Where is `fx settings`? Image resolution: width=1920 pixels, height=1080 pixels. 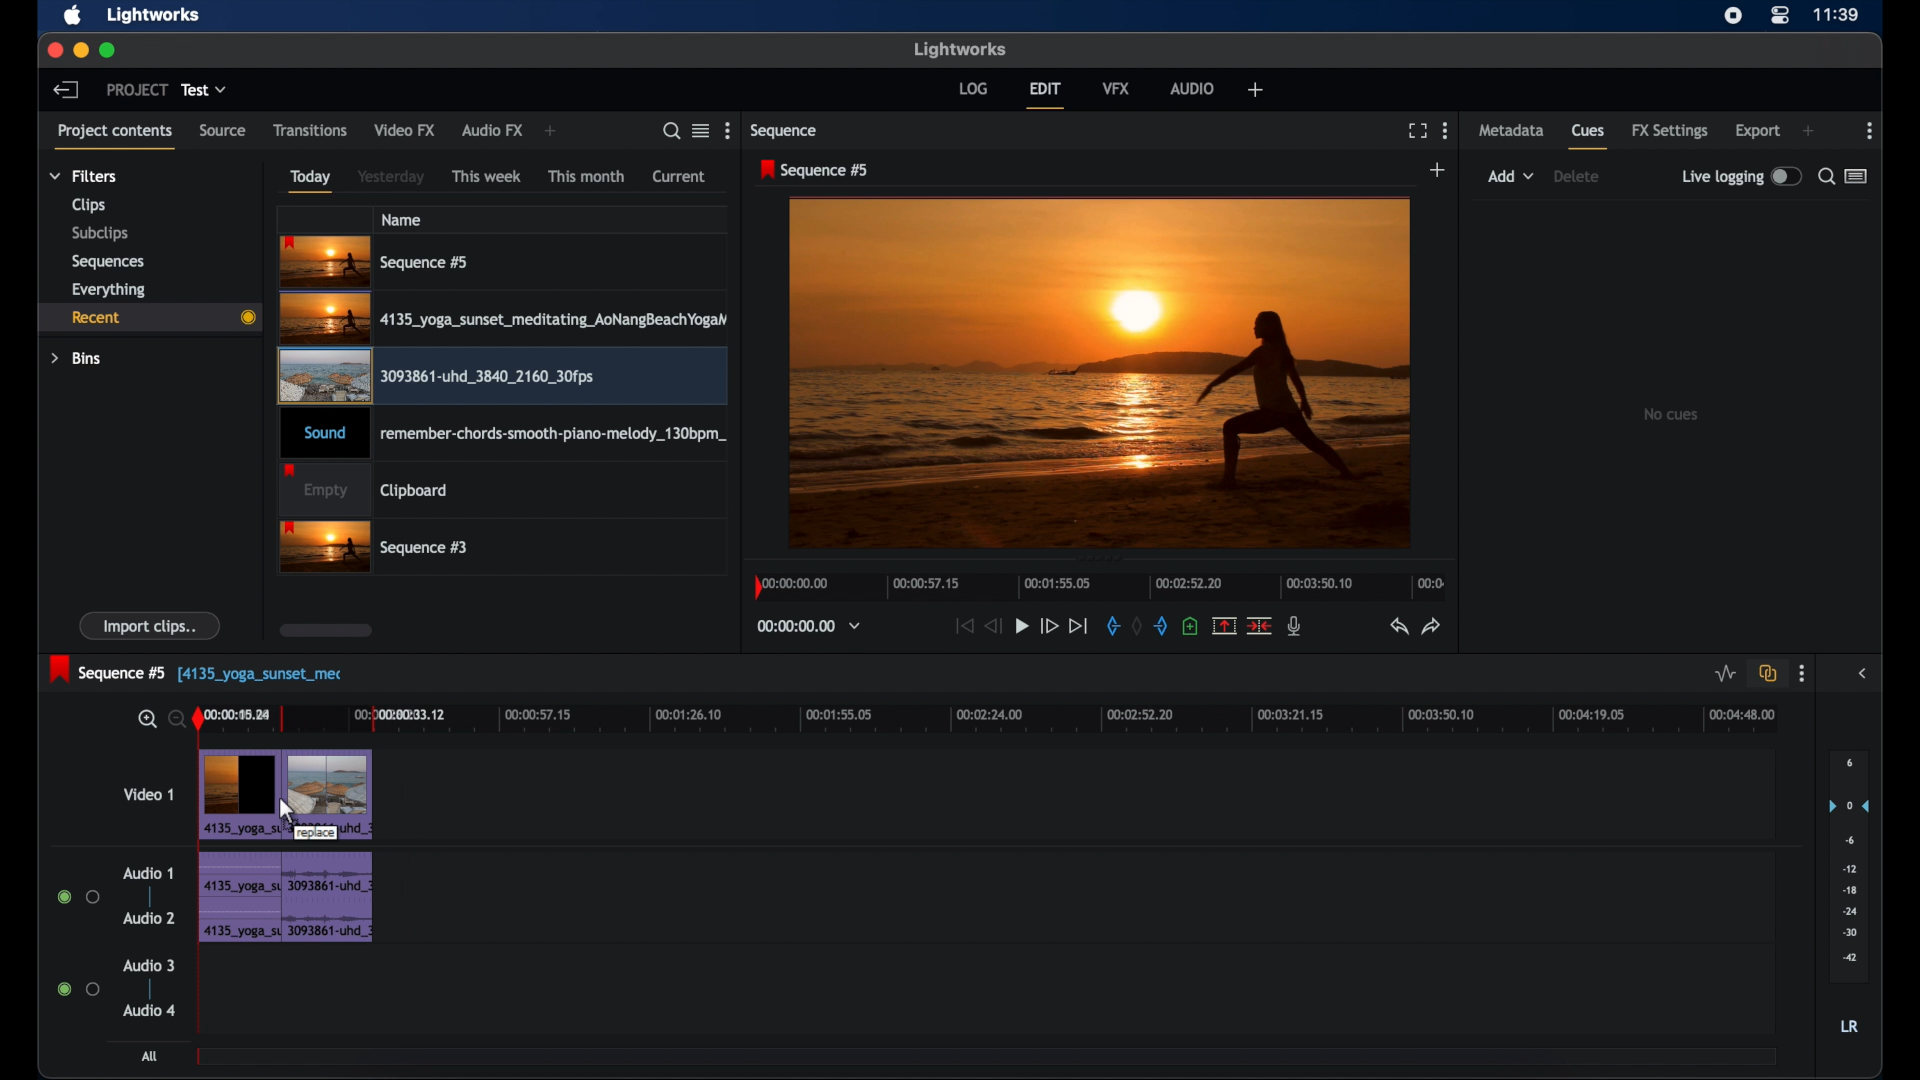 fx settings is located at coordinates (1672, 131).